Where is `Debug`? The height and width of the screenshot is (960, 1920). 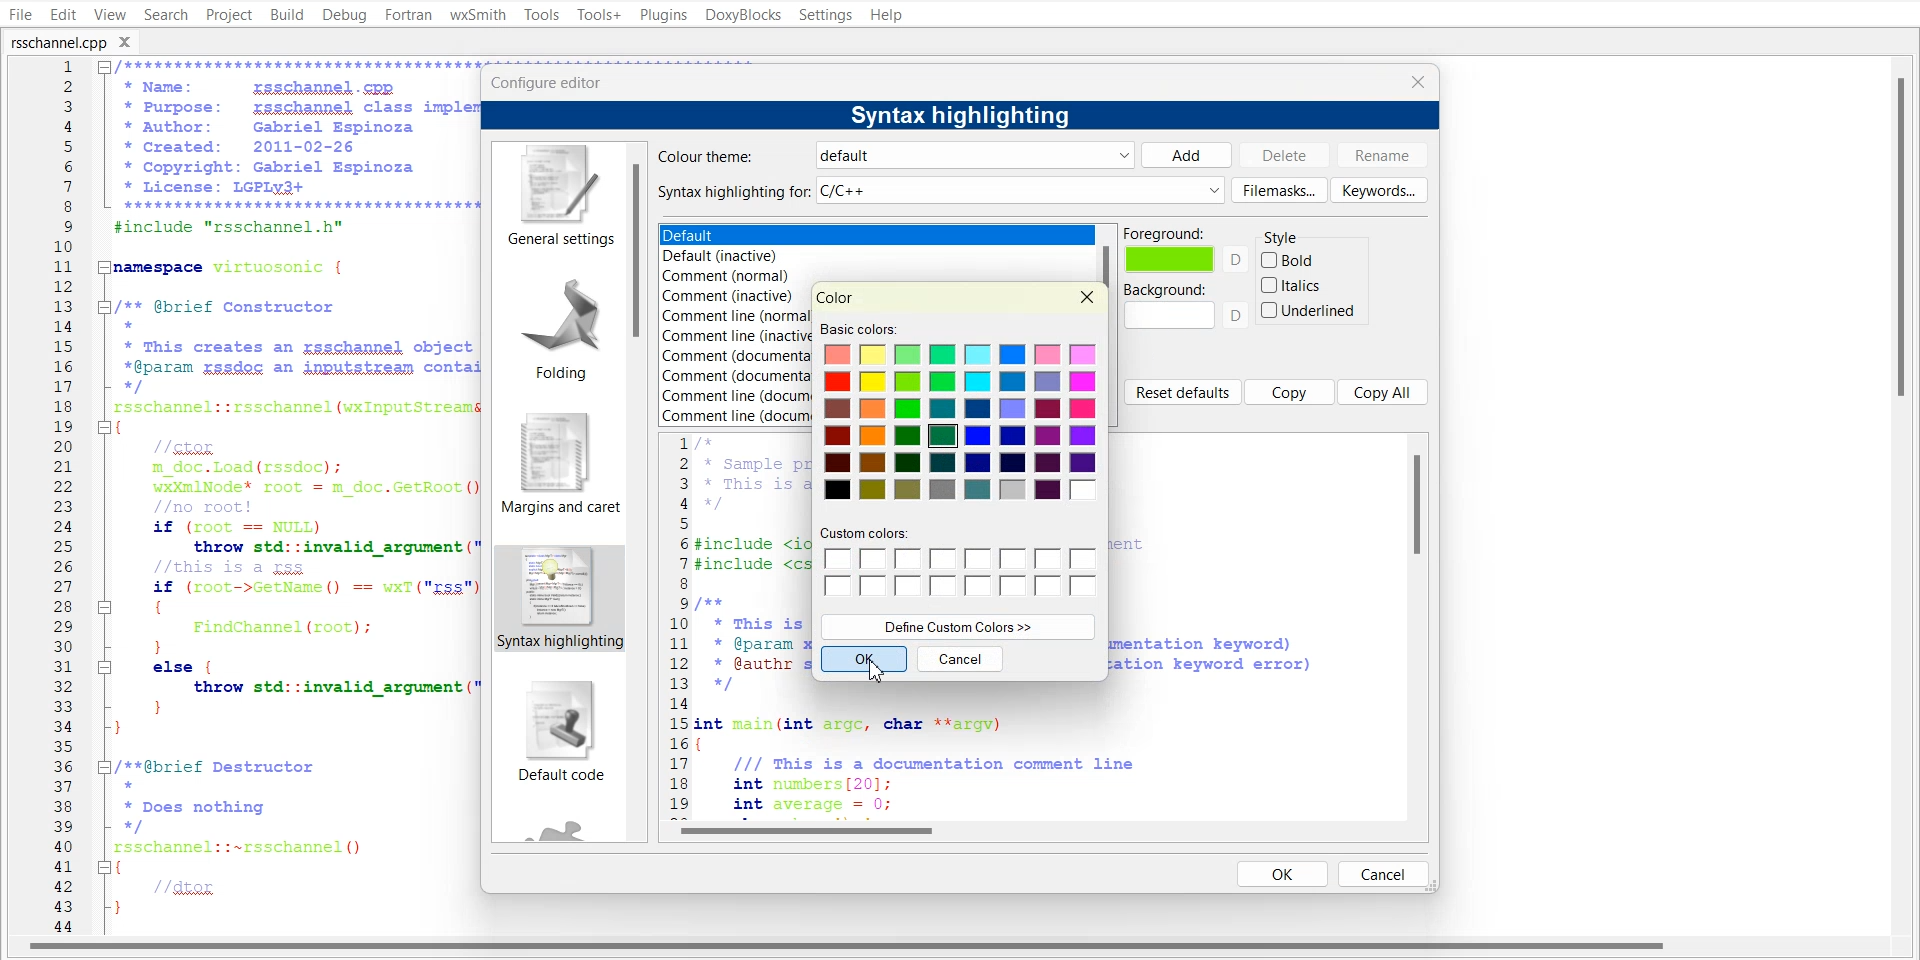
Debug is located at coordinates (345, 16).